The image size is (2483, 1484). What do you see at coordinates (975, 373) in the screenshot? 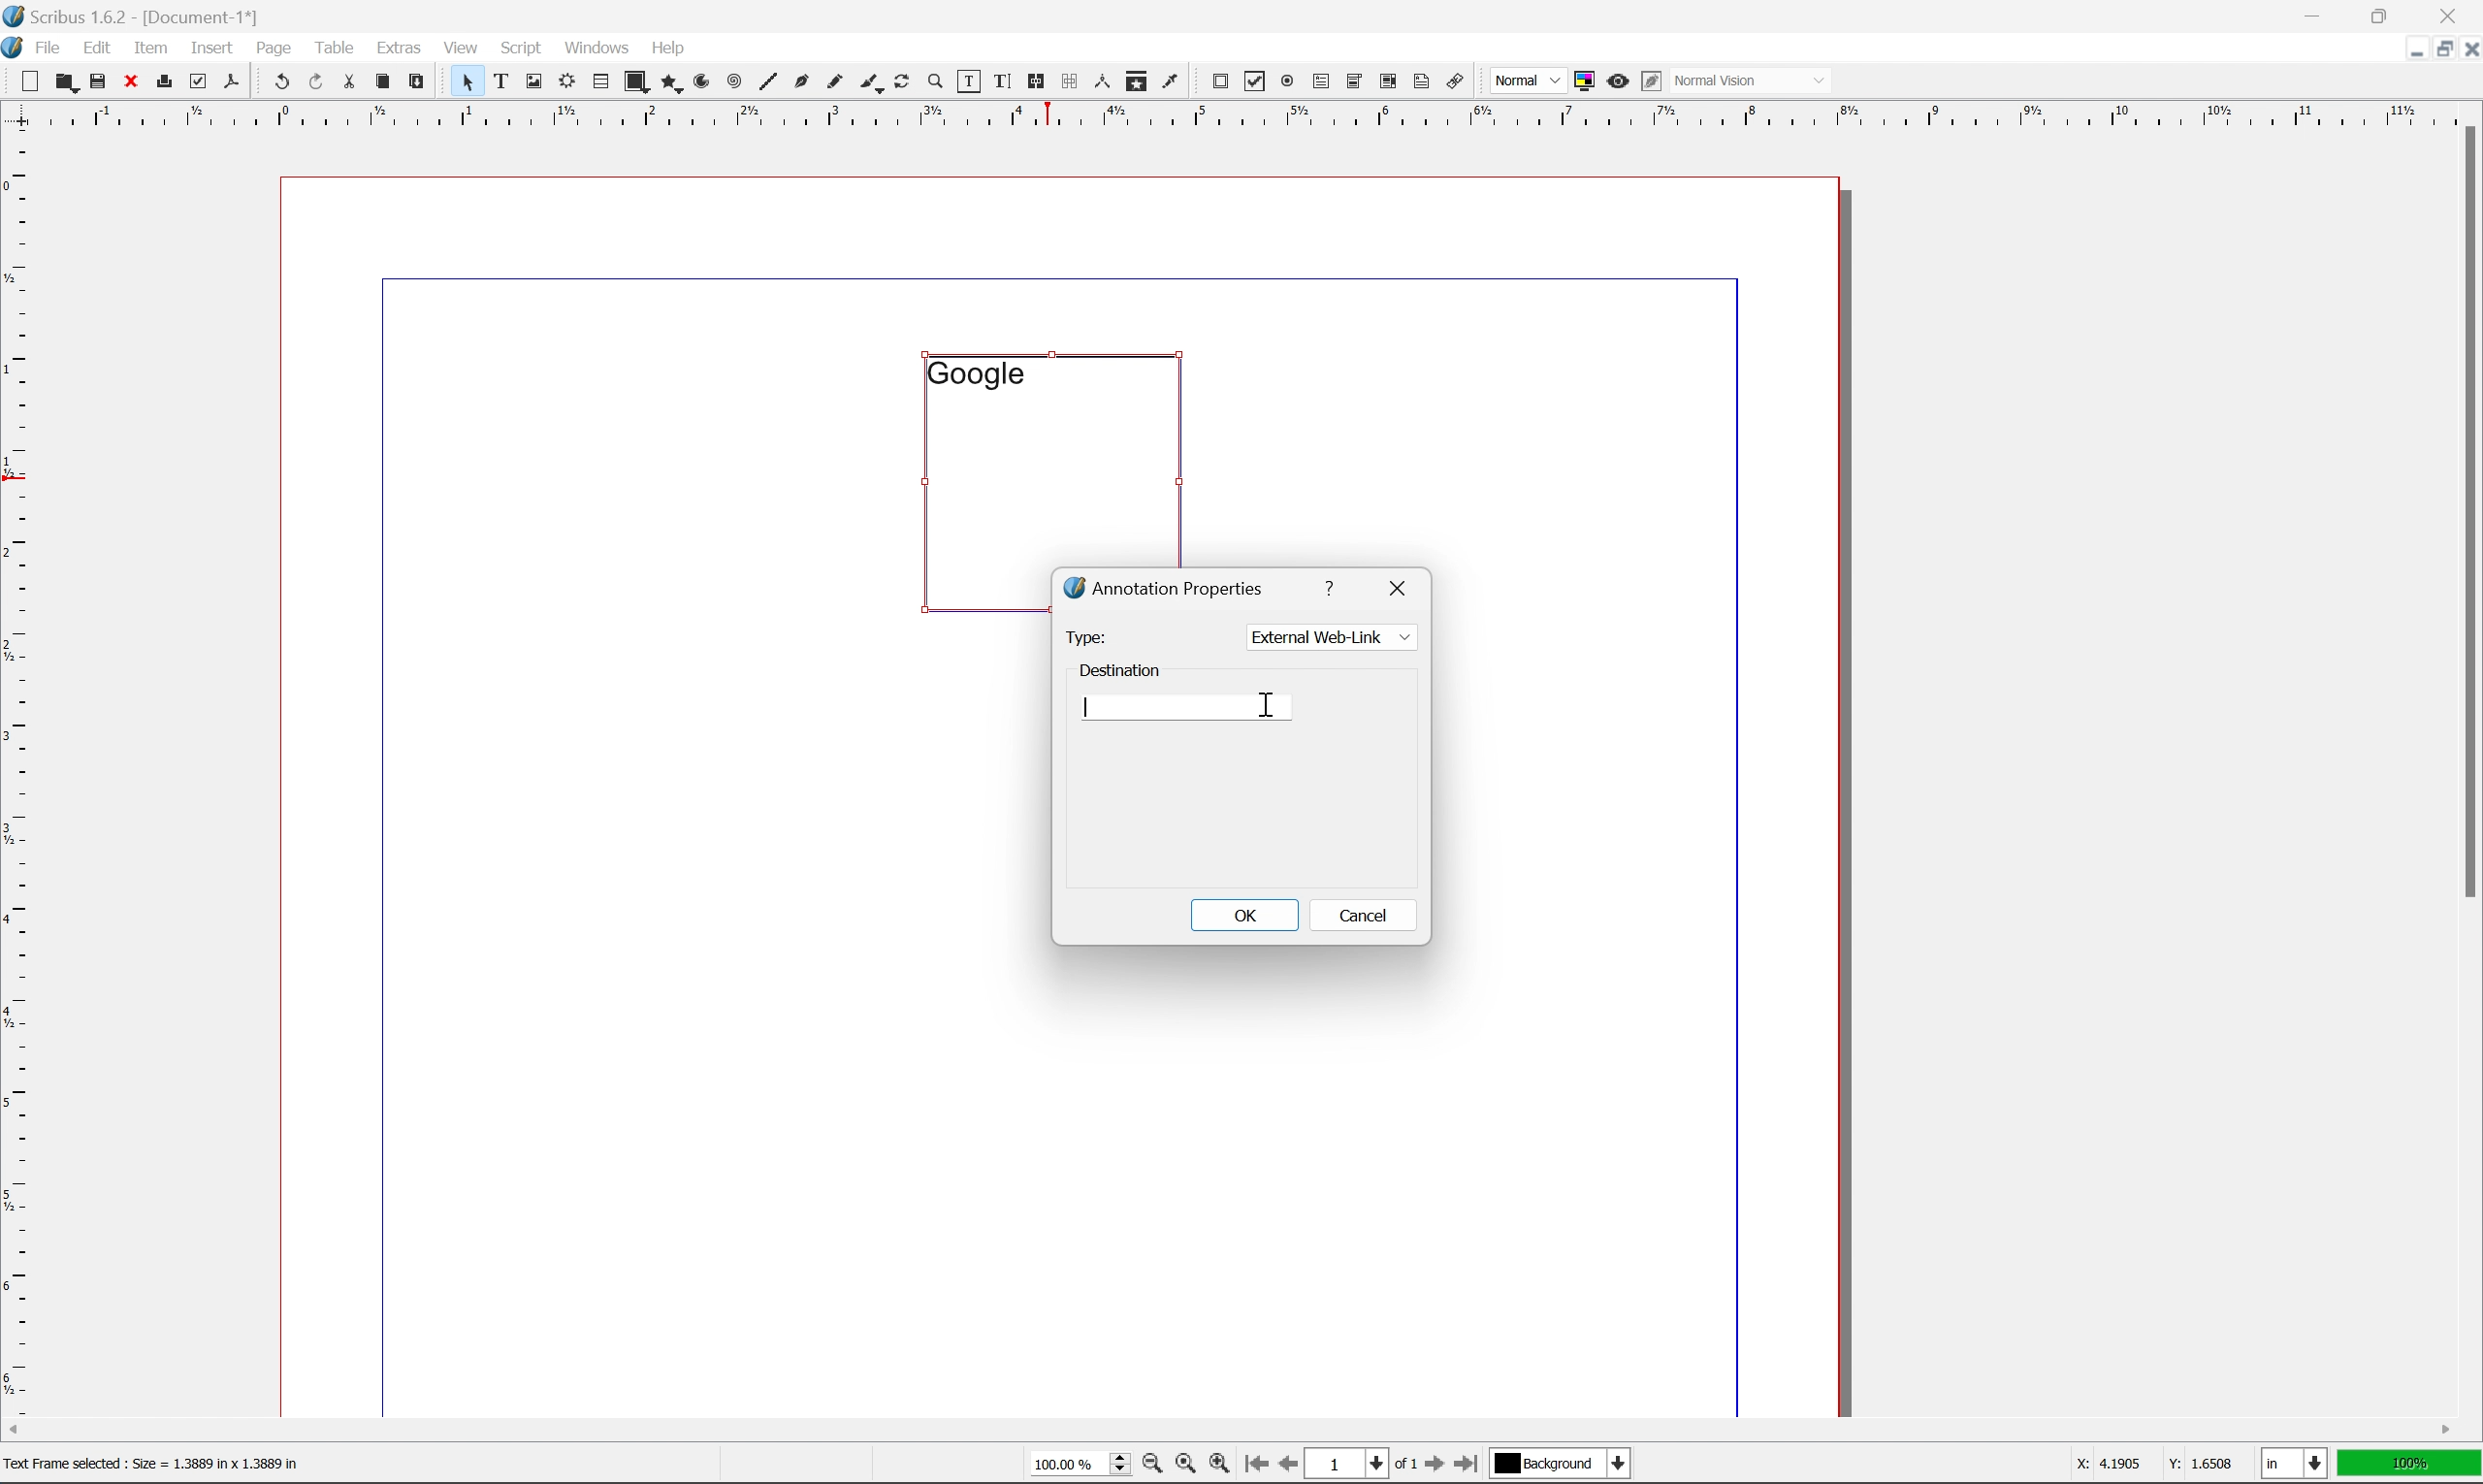
I see `google` at bounding box center [975, 373].